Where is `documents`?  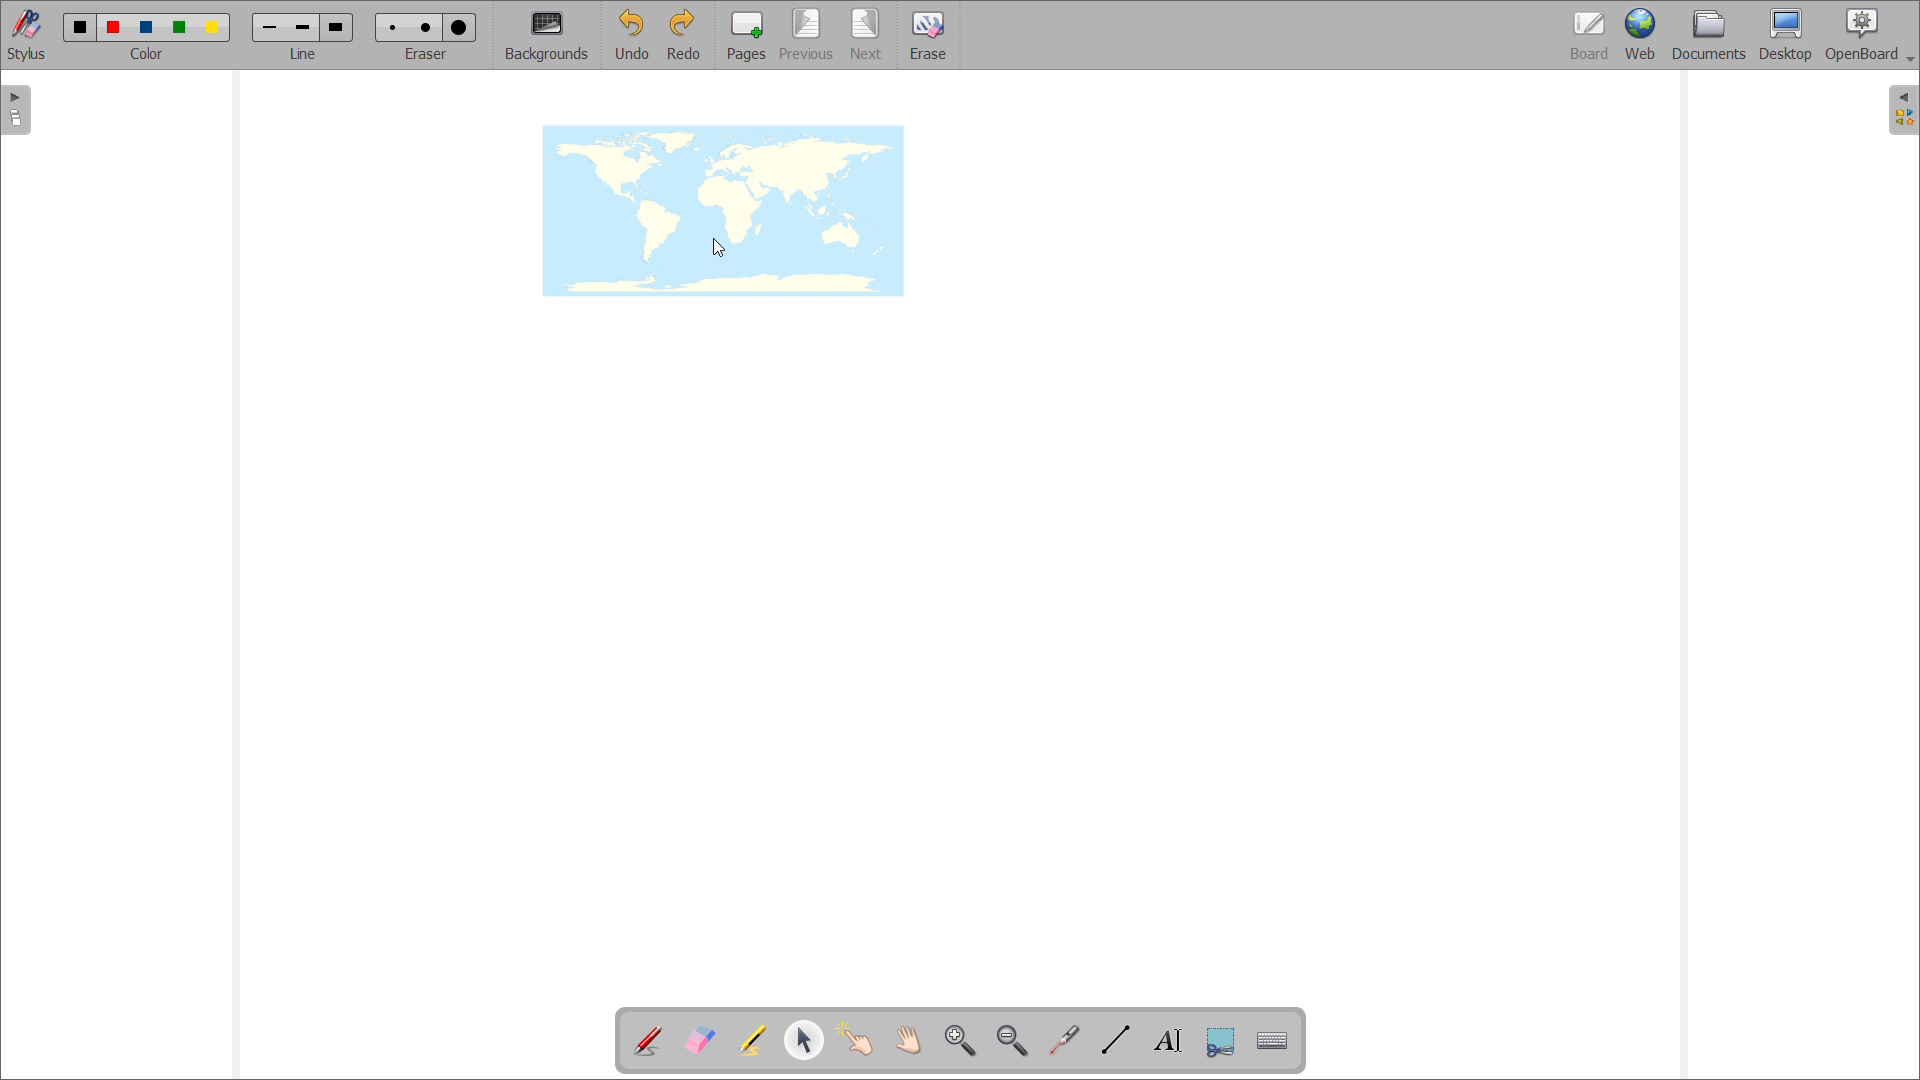 documents is located at coordinates (1711, 36).